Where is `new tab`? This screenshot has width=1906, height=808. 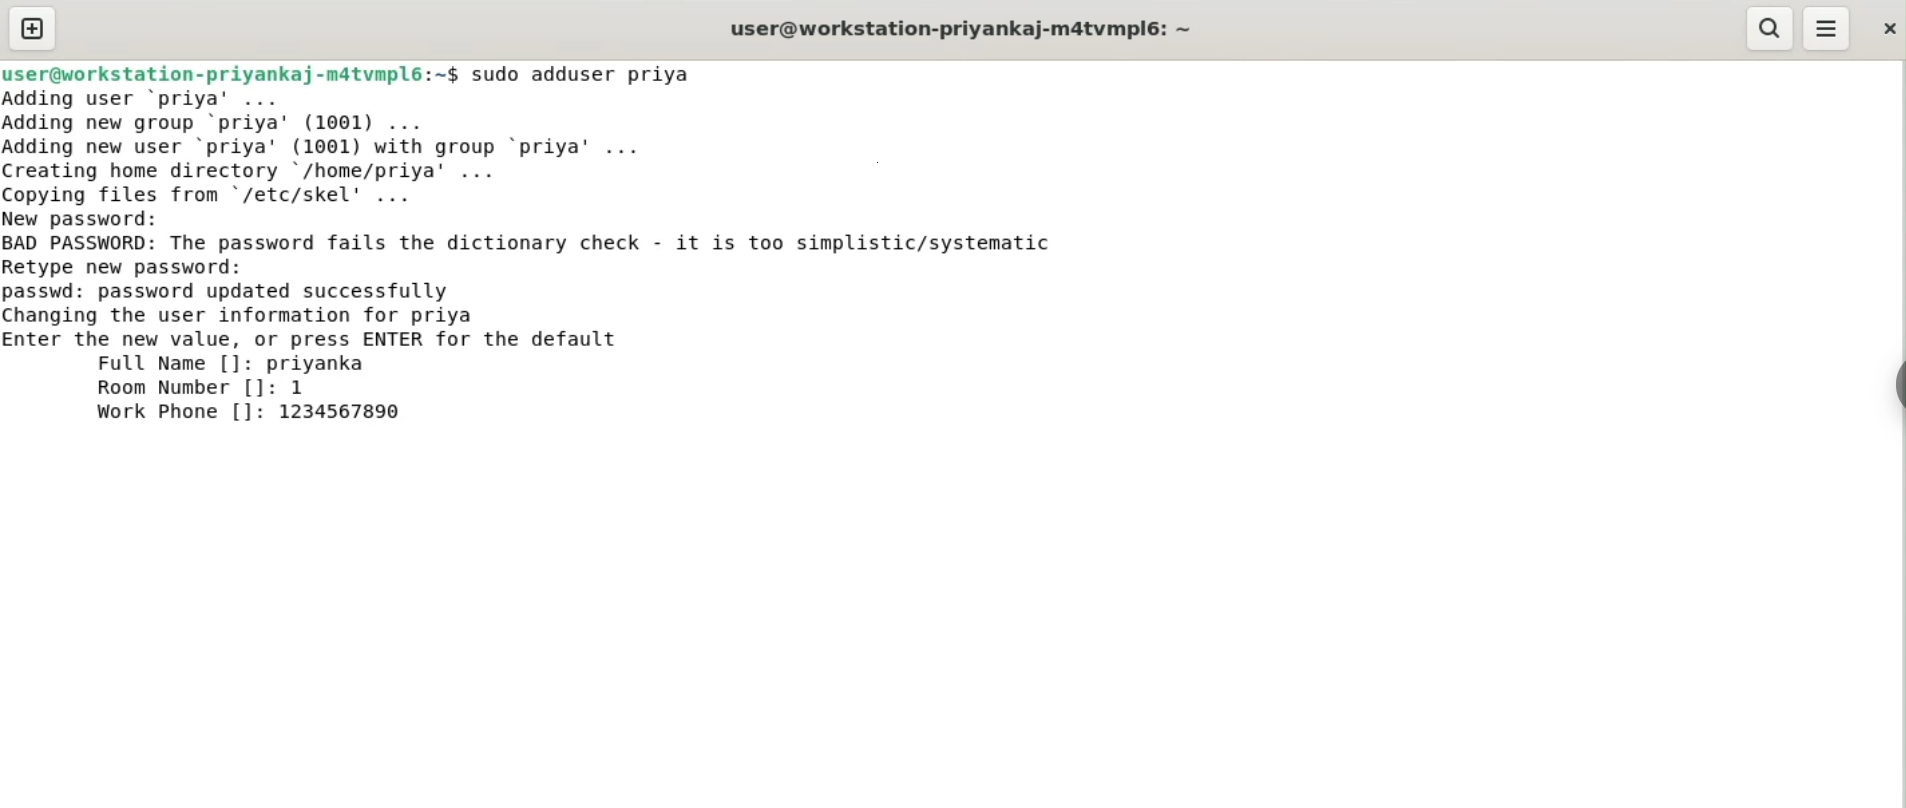
new tab is located at coordinates (33, 28).